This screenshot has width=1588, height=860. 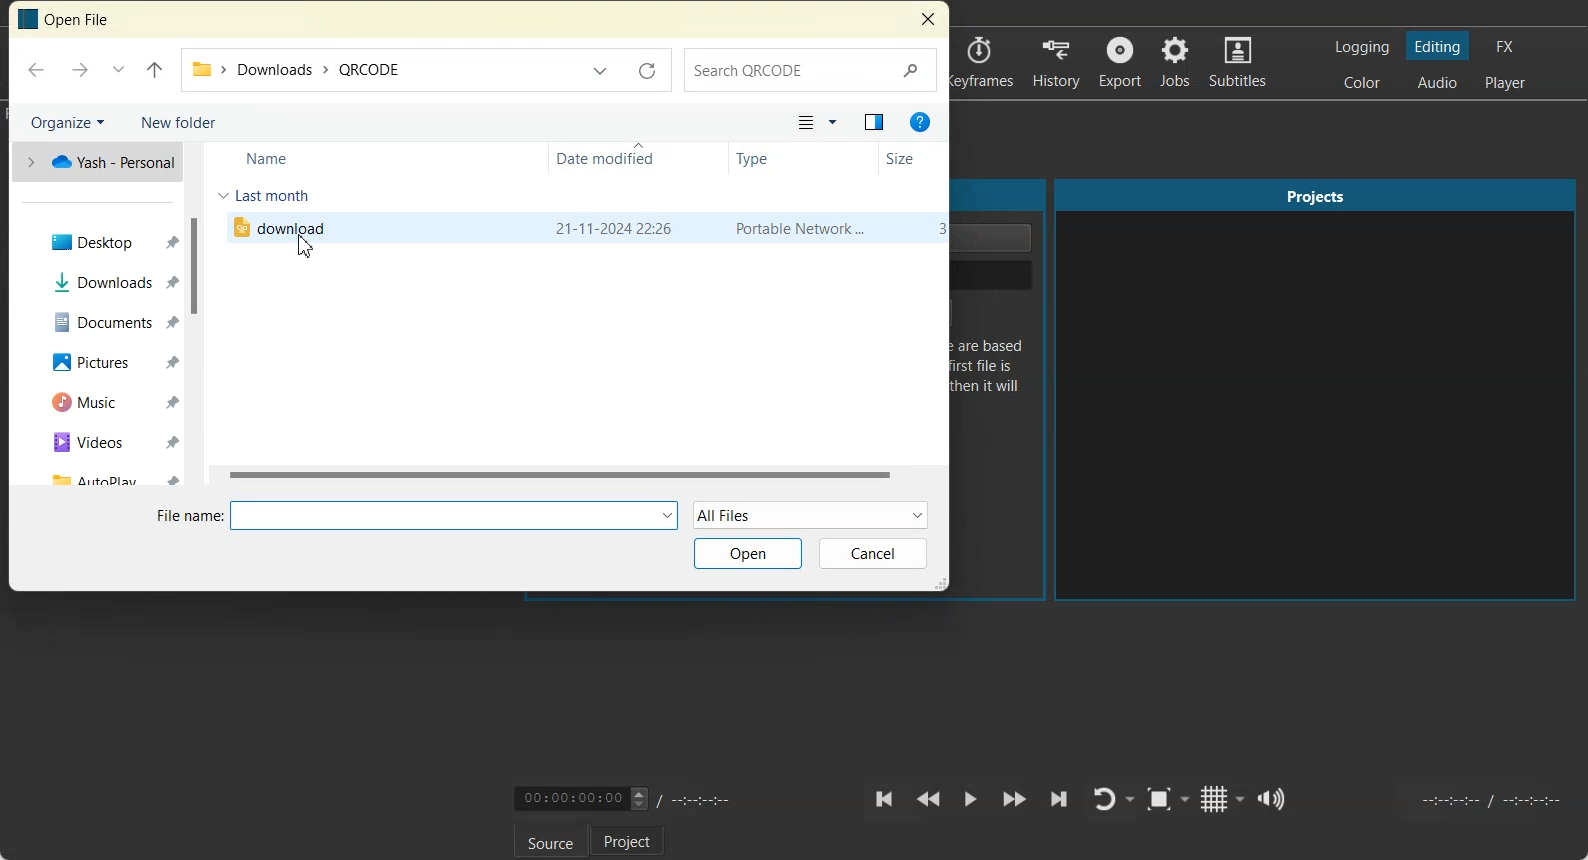 What do you see at coordinates (617, 159) in the screenshot?
I see `Date modified` at bounding box center [617, 159].